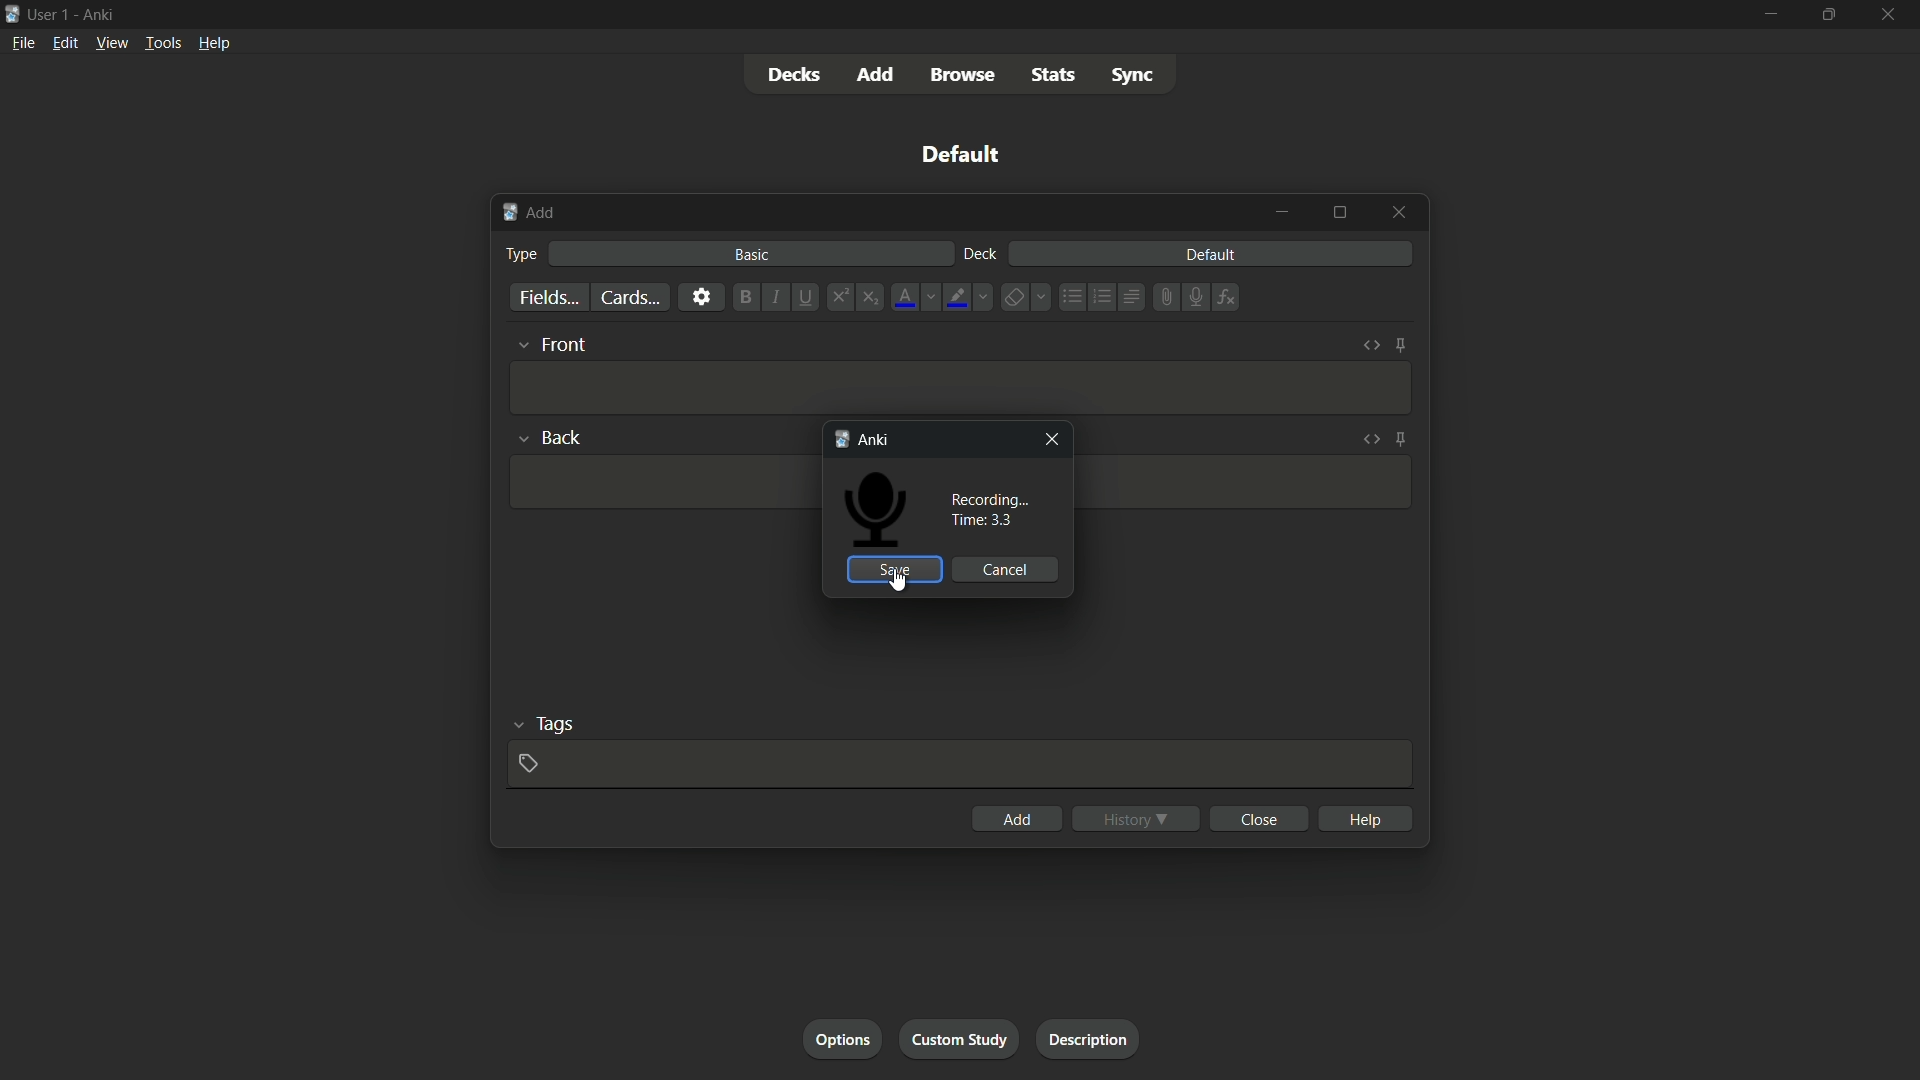 The height and width of the screenshot is (1080, 1920). What do you see at coordinates (1285, 212) in the screenshot?
I see `minimize` at bounding box center [1285, 212].